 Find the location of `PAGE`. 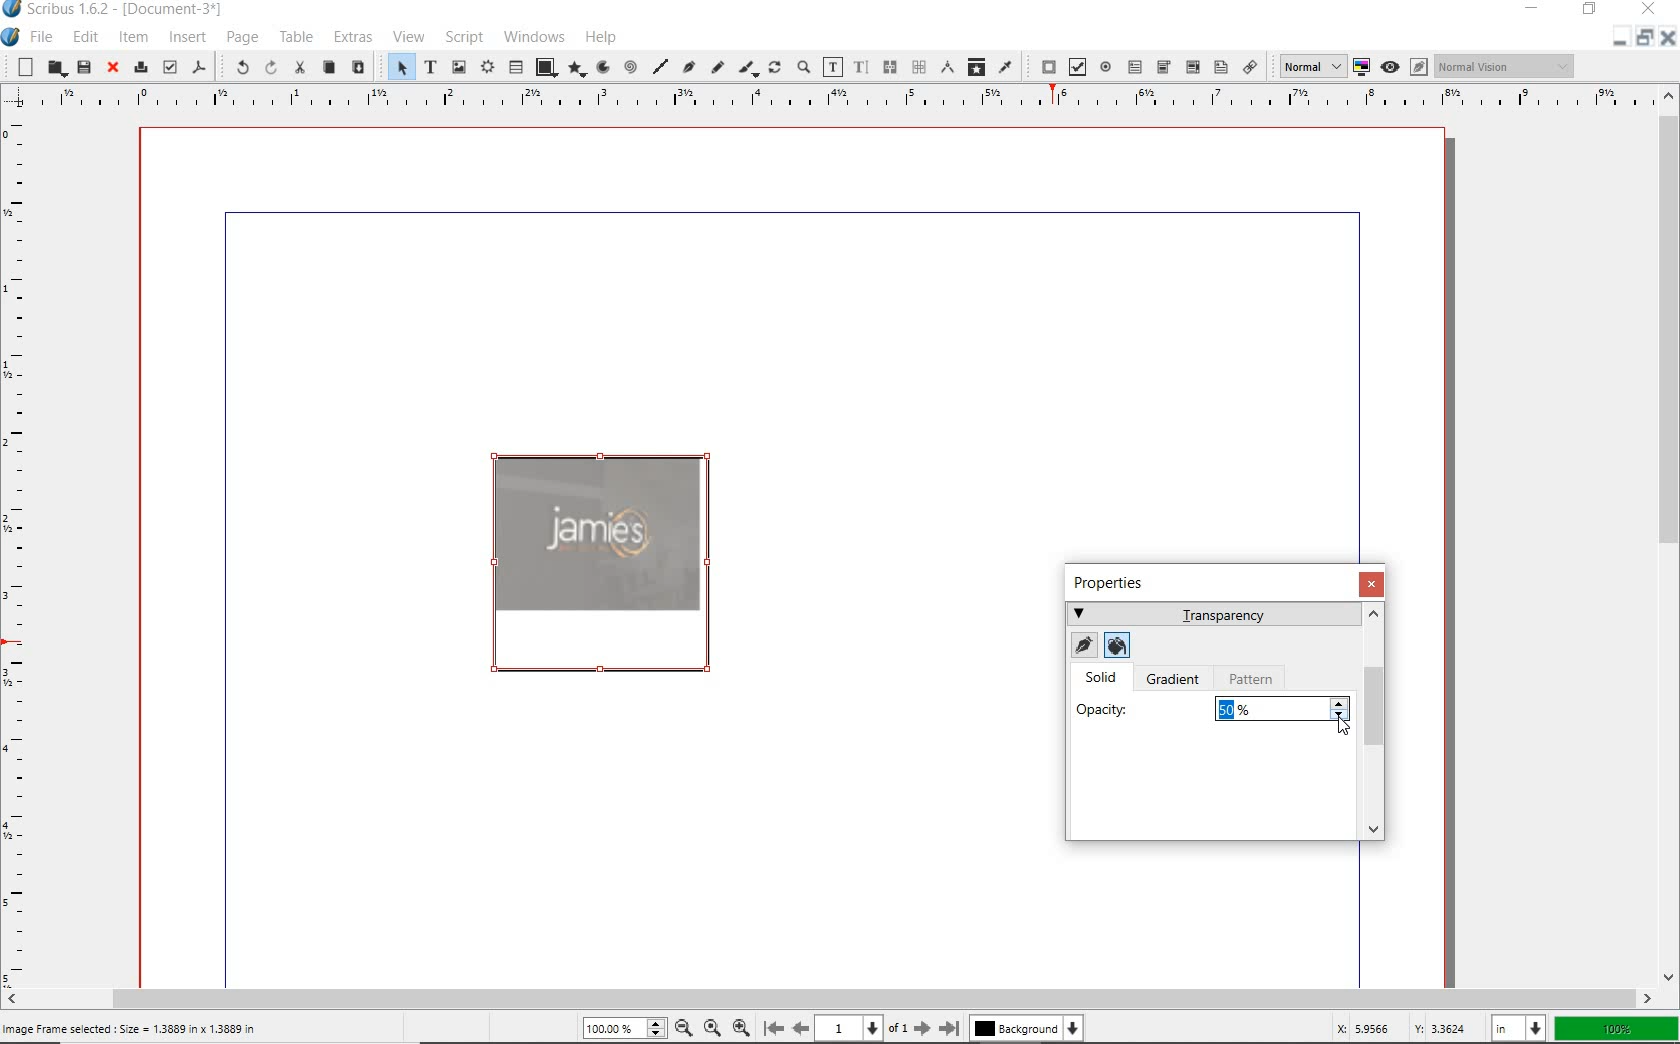

PAGE is located at coordinates (242, 38).